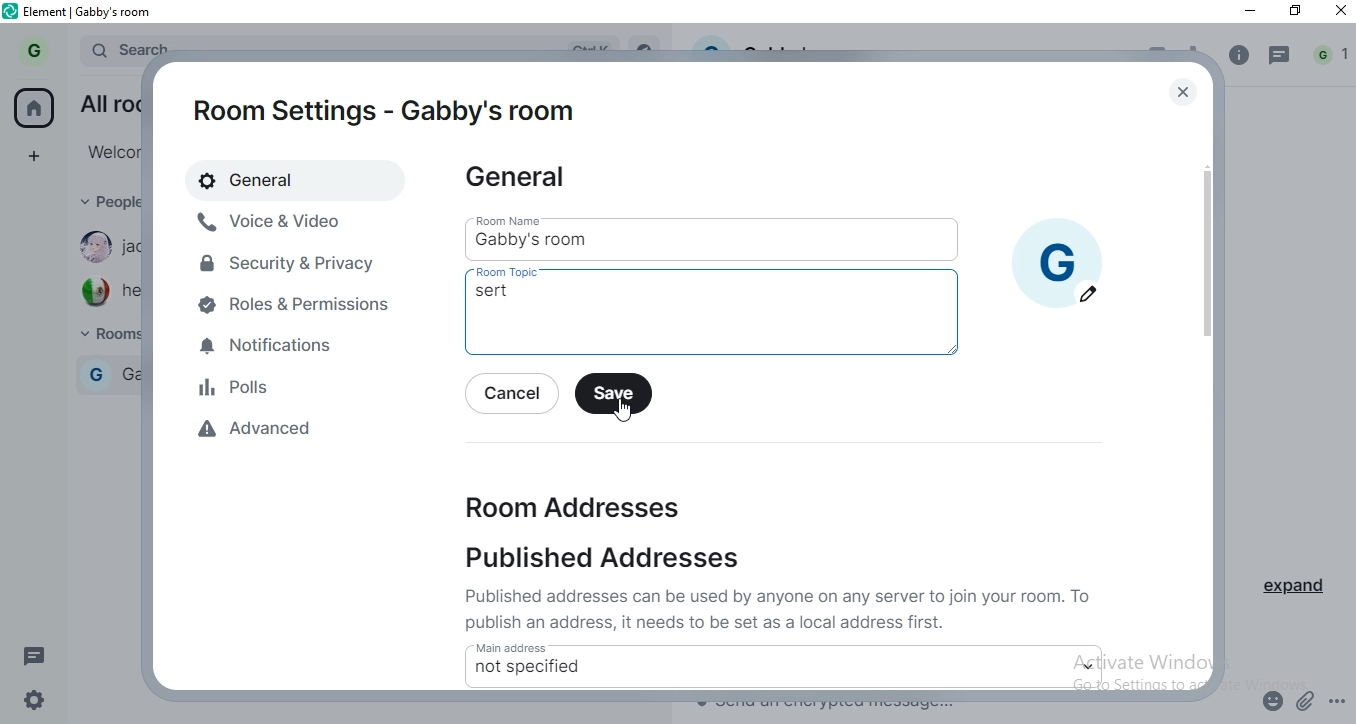 Image resolution: width=1356 pixels, height=724 pixels. What do you see at coordinates (495, 295) in the screenshot?
I see `sert` at bounding box center [495, 295].